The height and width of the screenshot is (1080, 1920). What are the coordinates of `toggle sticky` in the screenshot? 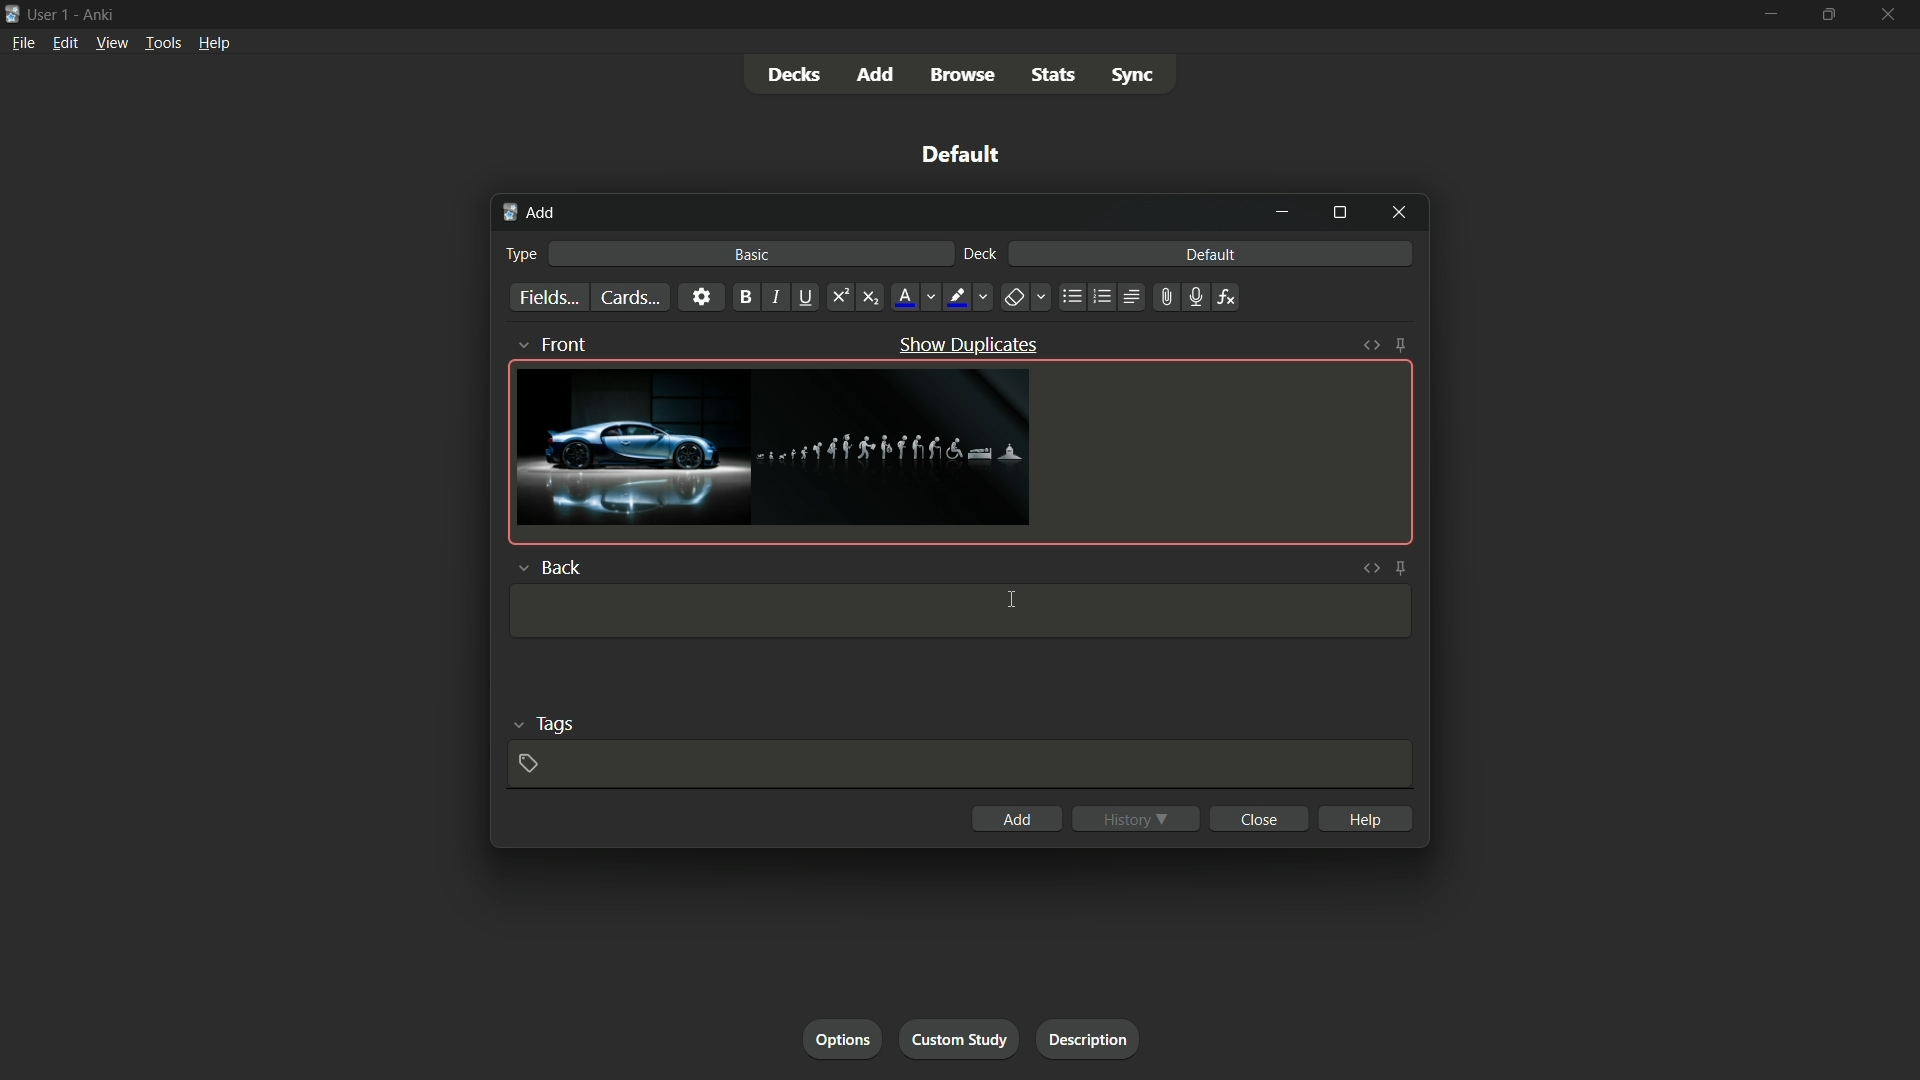 It's located at (1403, 344).